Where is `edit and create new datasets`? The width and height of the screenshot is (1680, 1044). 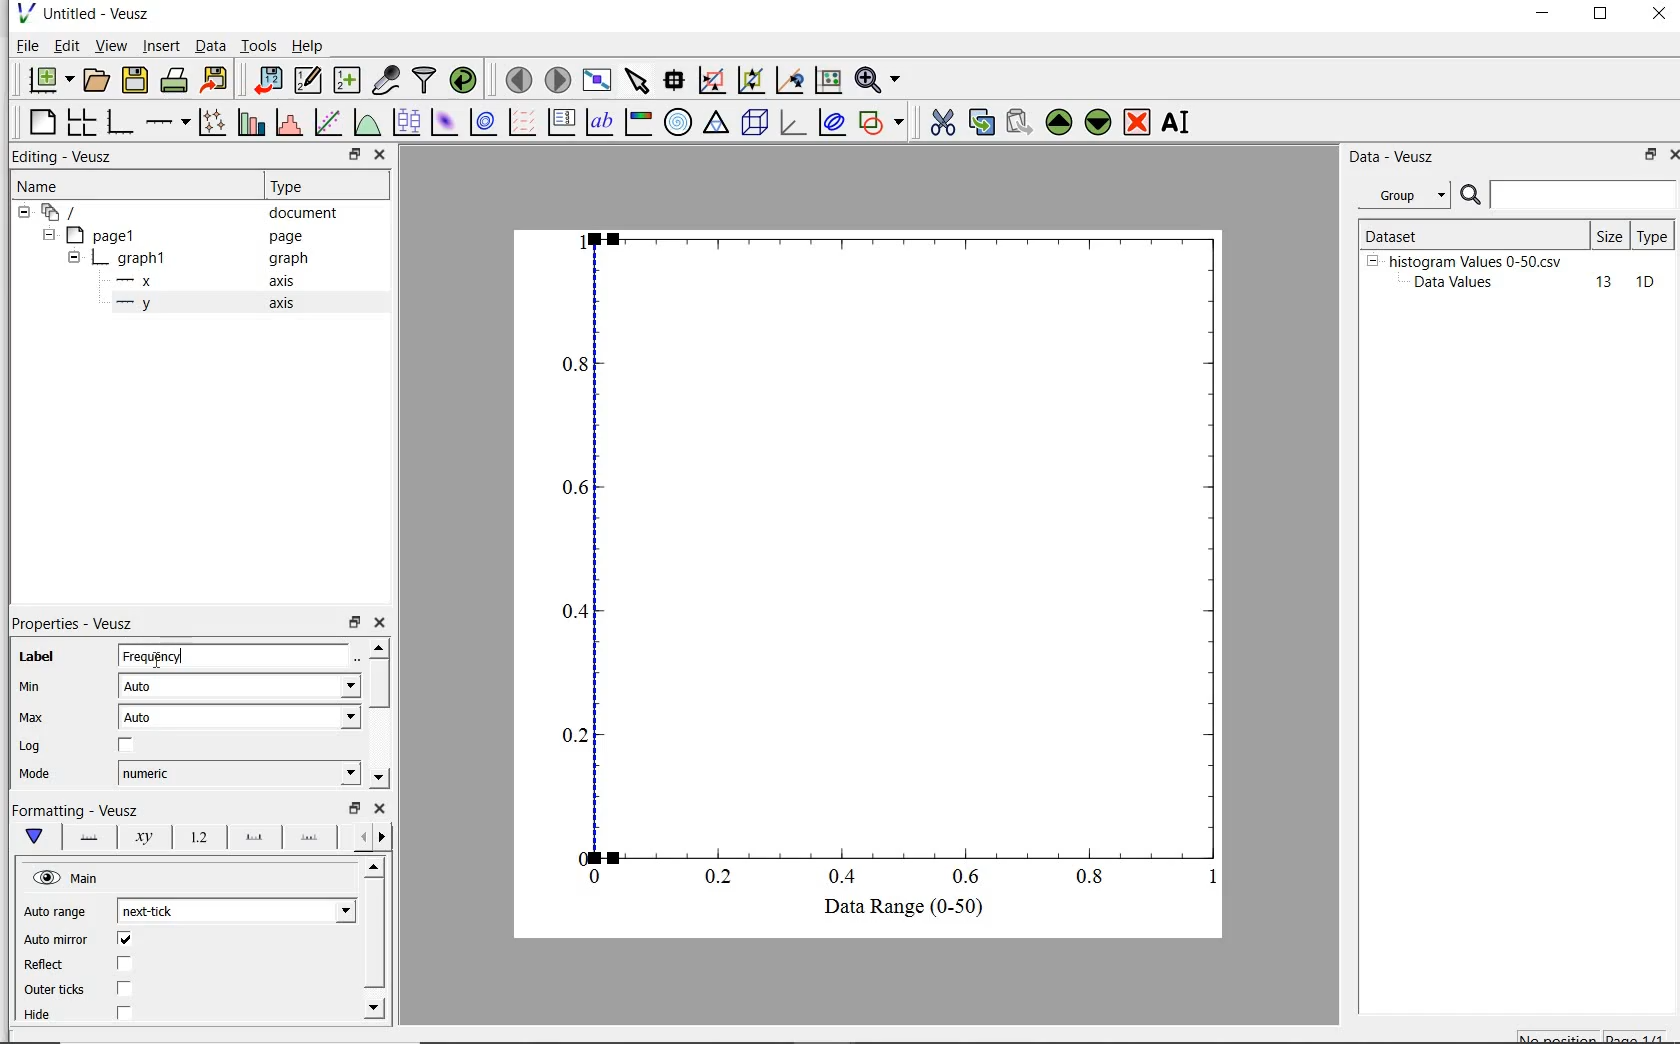 edit and create new datasets is located at coordinates (308, 79).